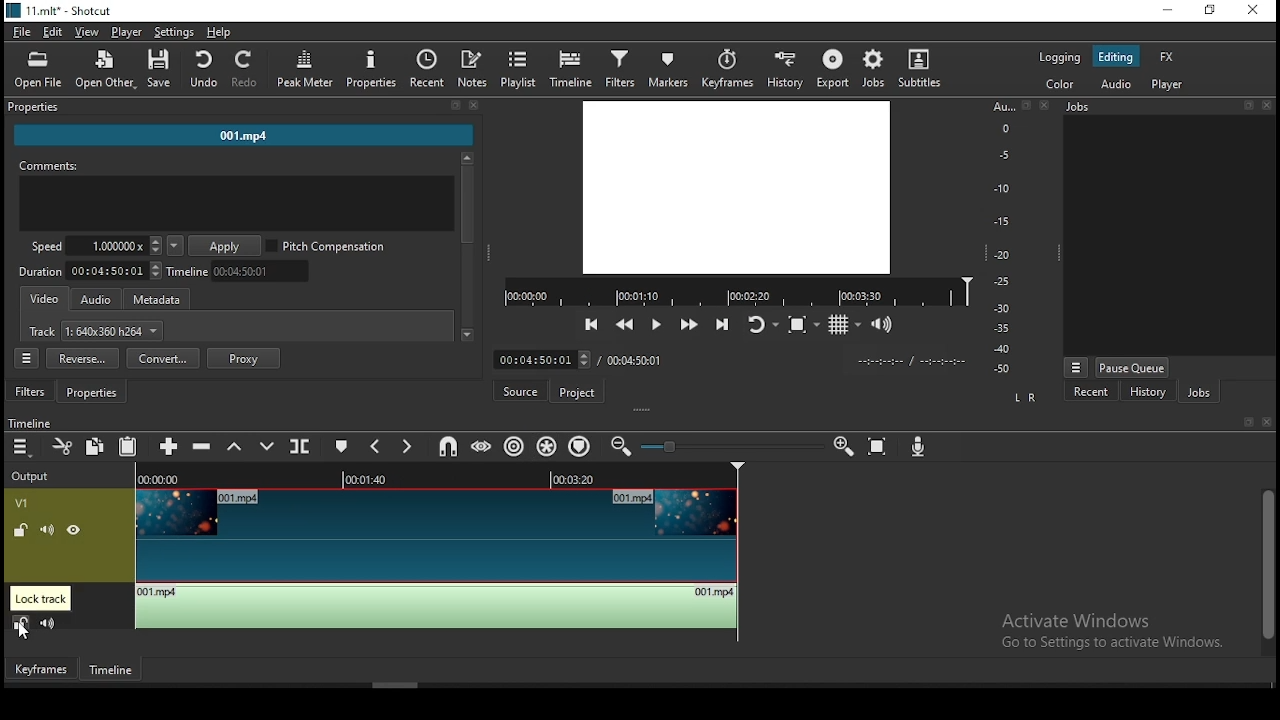  I want to click on ripple markers, so click(582, 444).